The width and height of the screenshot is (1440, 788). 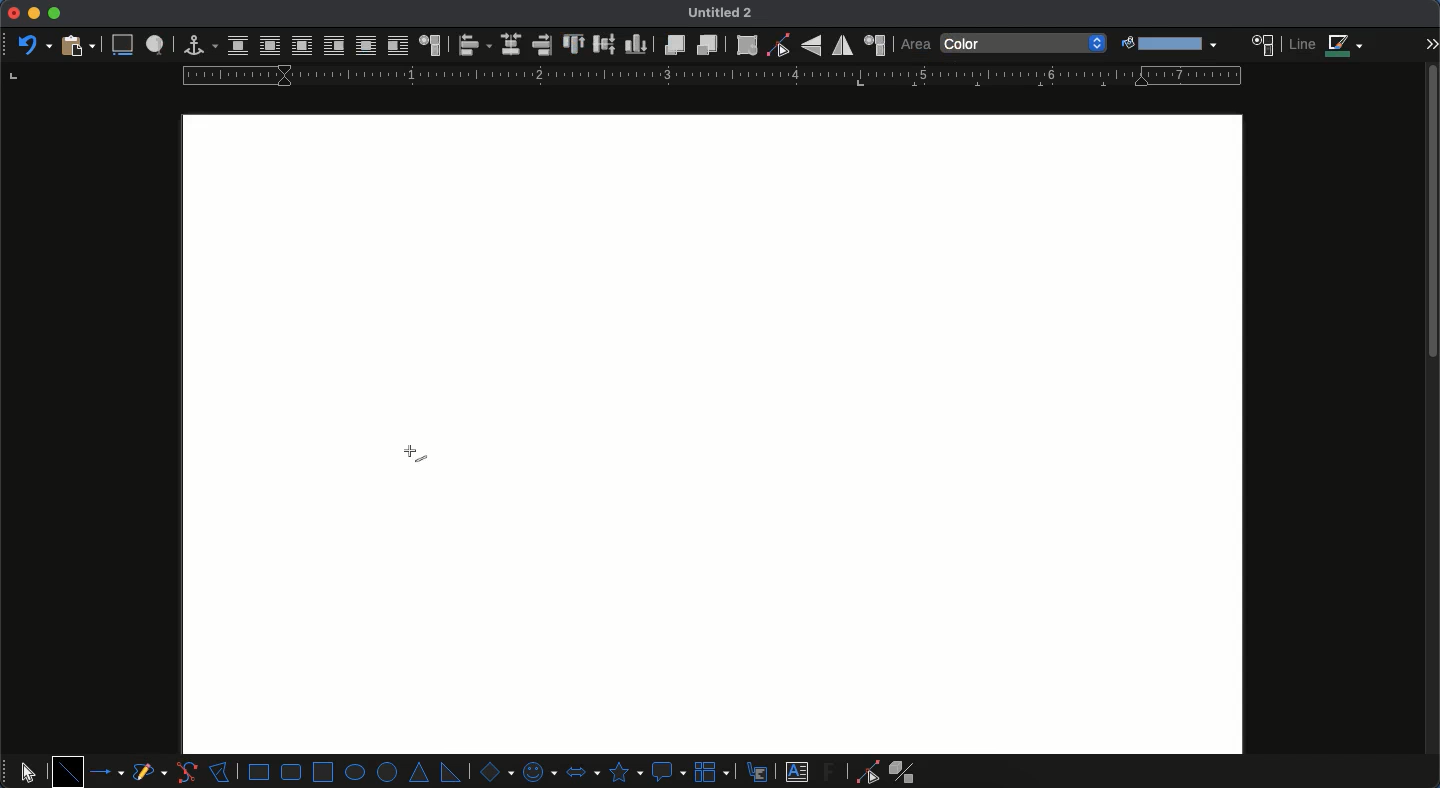 I want to click on curve, so click(x=186, y=772).